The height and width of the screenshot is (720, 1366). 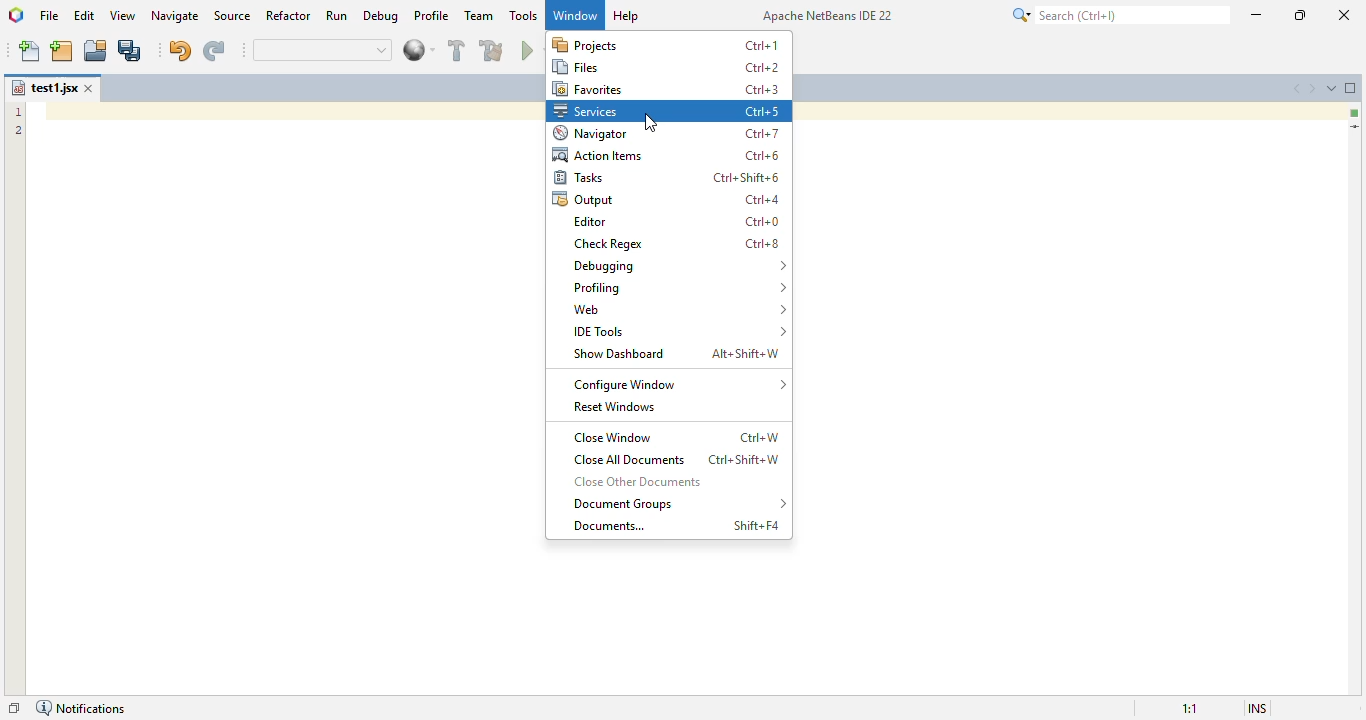 What do you see at coordinates (122, 15) in the screenshot?
I see `view` at bounding box center [122, 15].